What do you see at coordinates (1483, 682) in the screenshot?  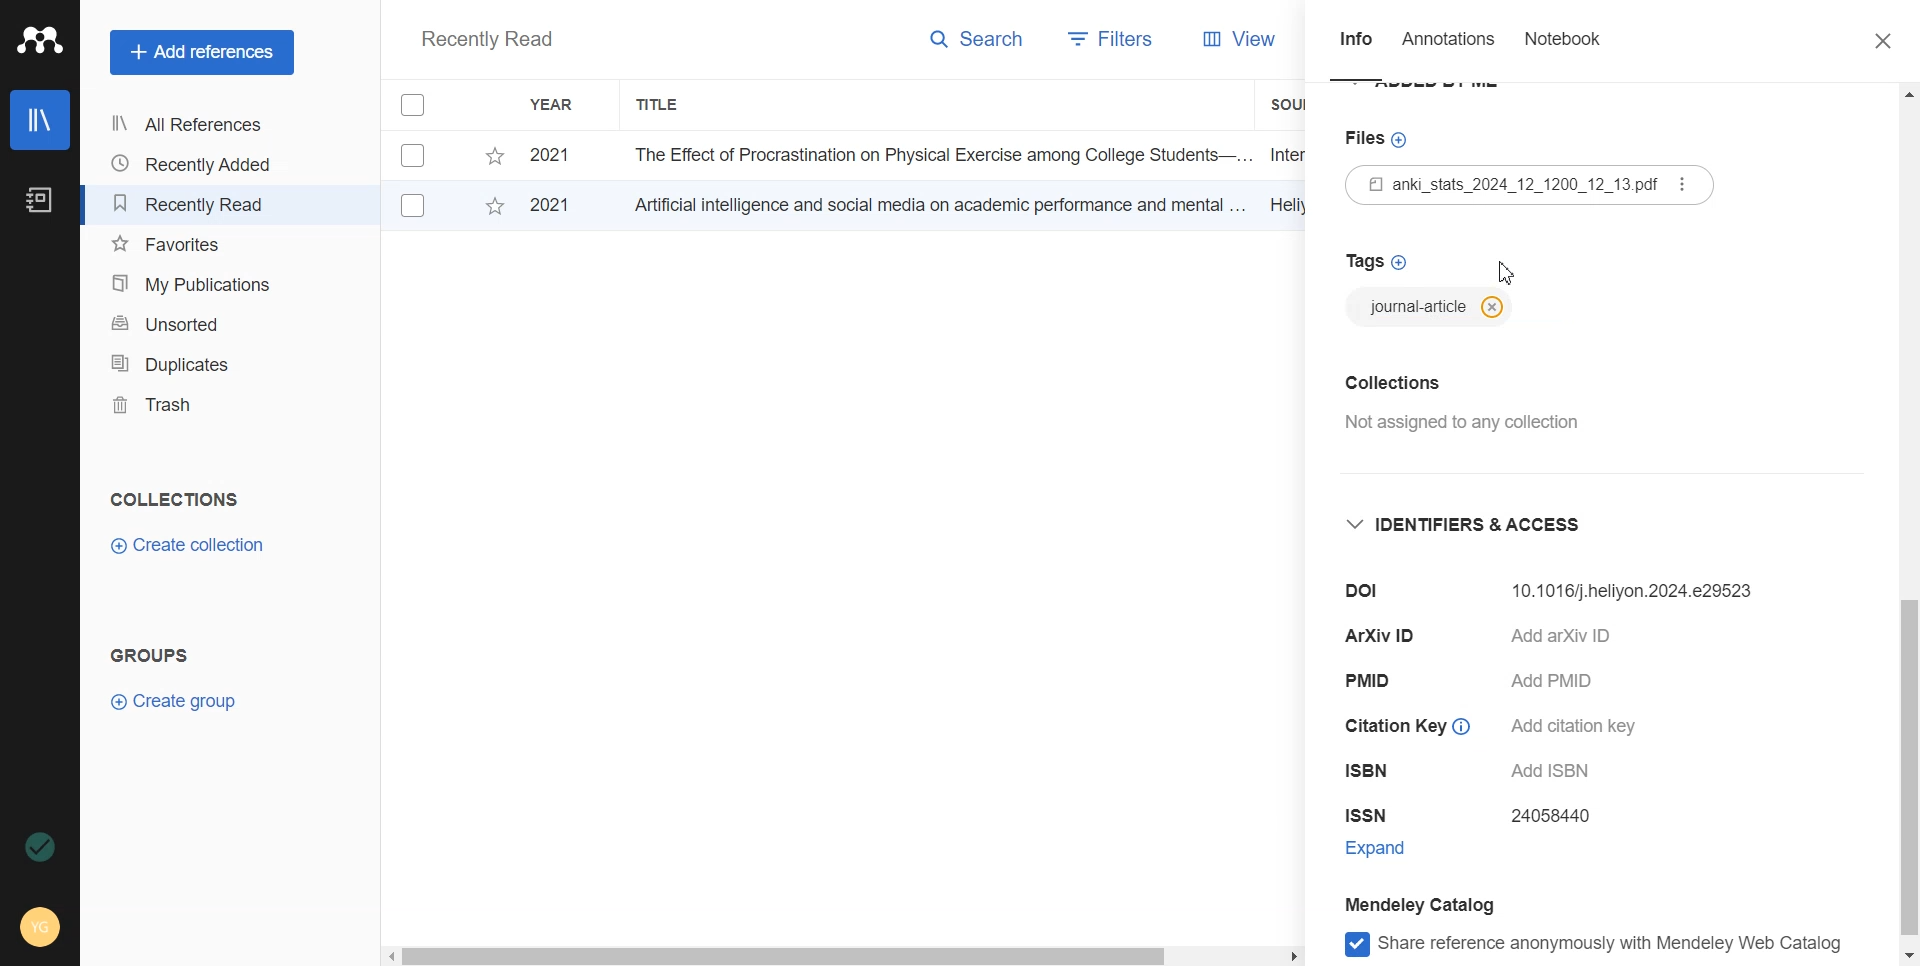 I see `PMID Add PMID` at bounding box center [1483, 682].